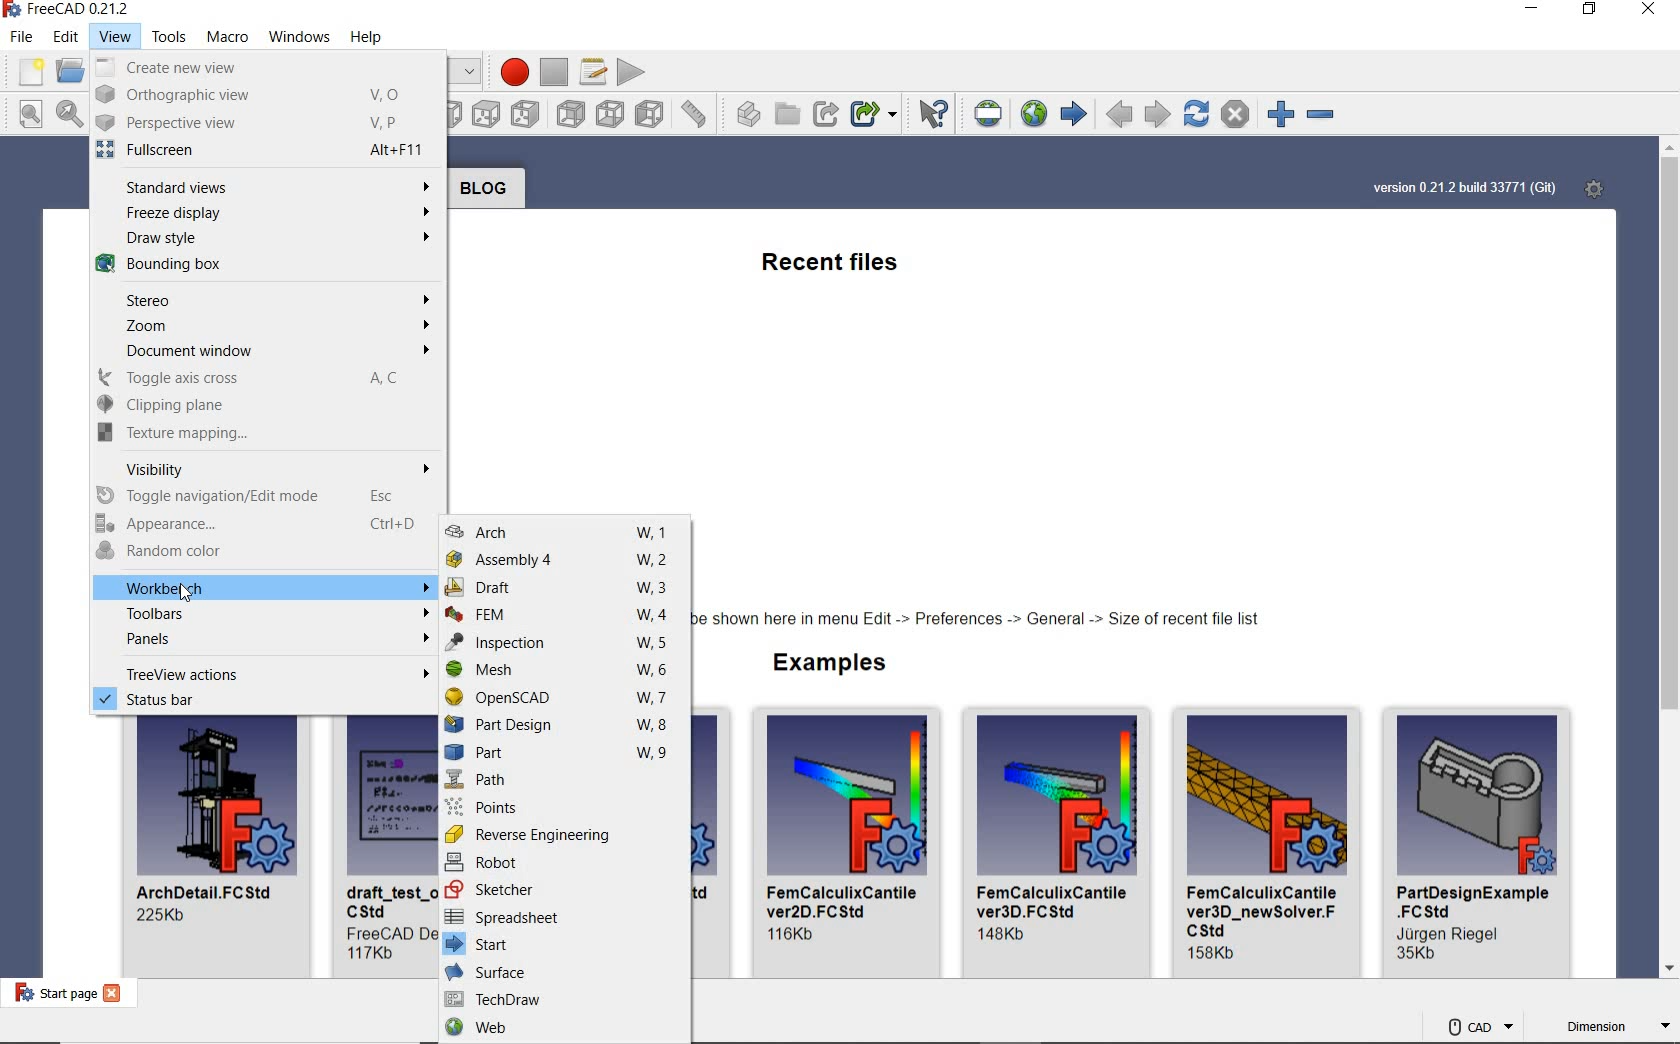  I want to click on open website, so click(1034, 113).